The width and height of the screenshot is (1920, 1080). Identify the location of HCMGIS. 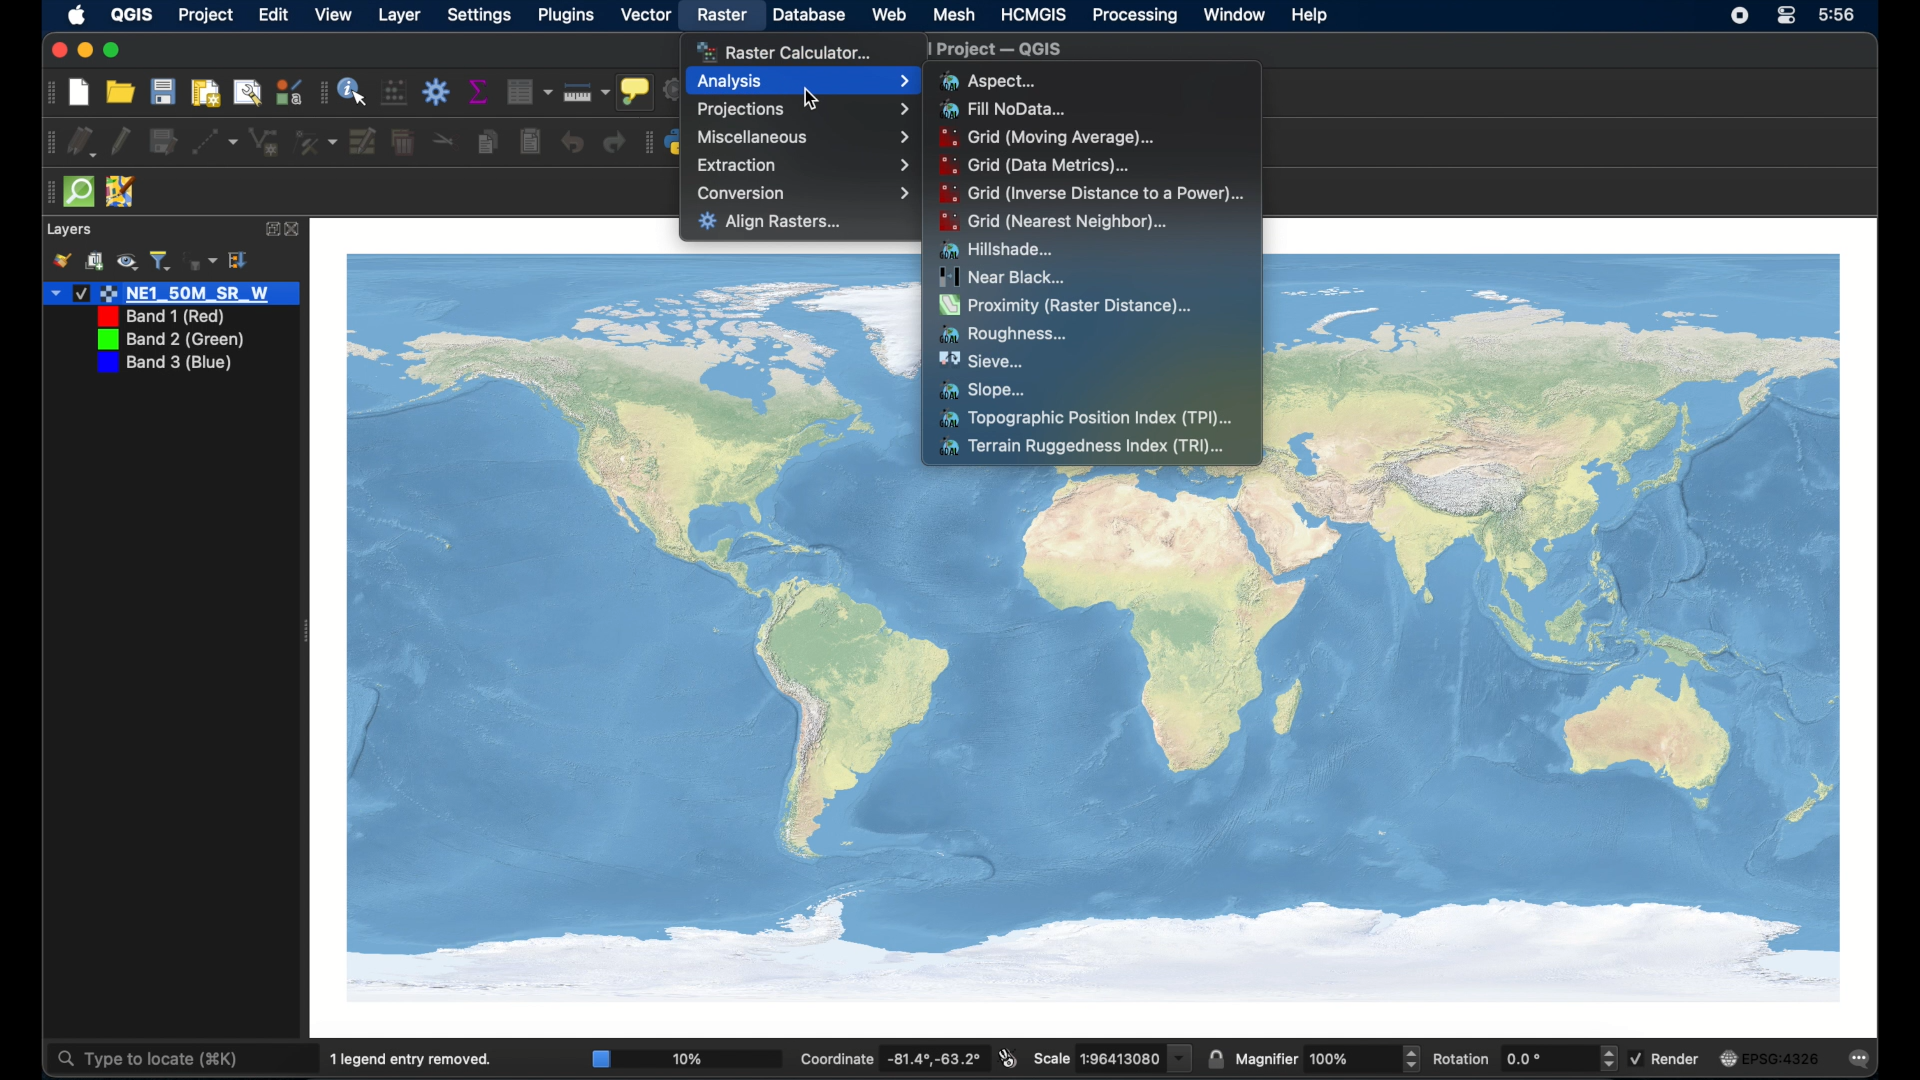
(1033, 14).